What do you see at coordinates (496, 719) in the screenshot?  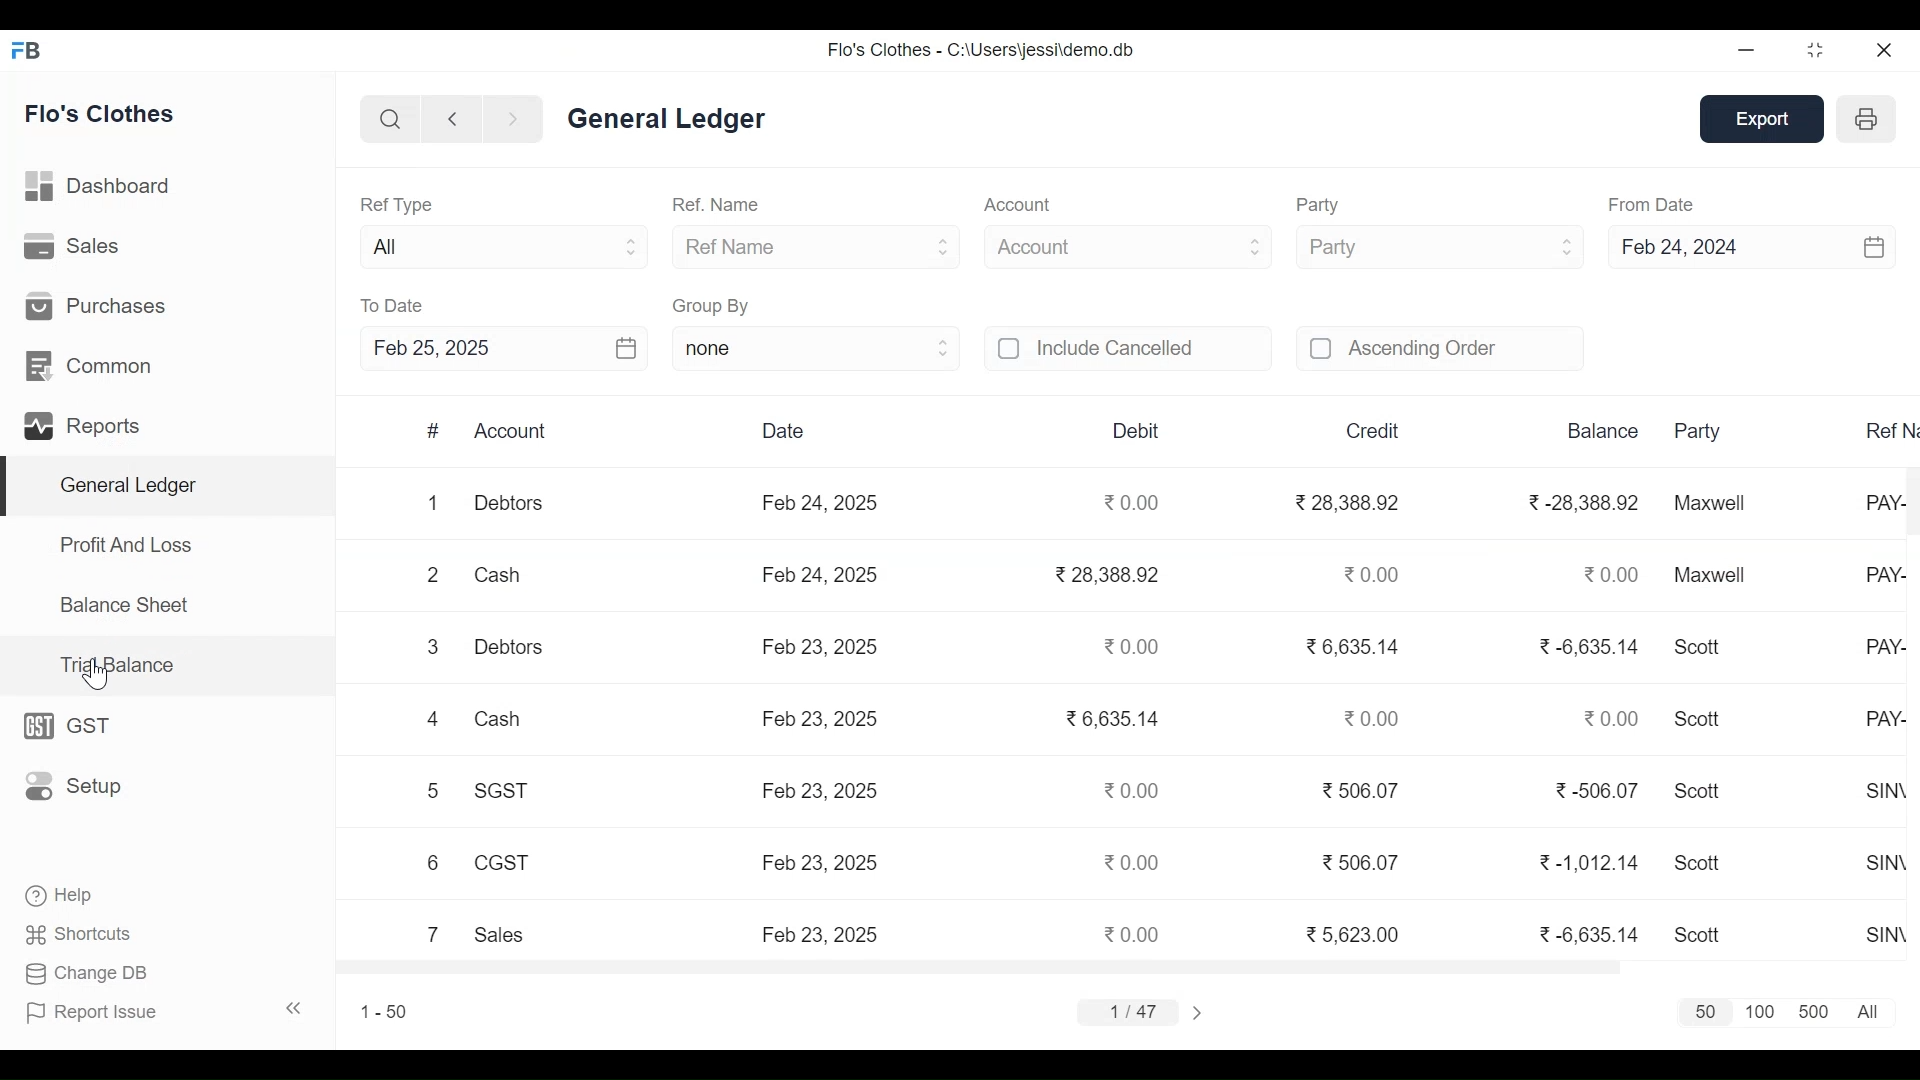 I see `Cash` at bounding box center [496, 719].